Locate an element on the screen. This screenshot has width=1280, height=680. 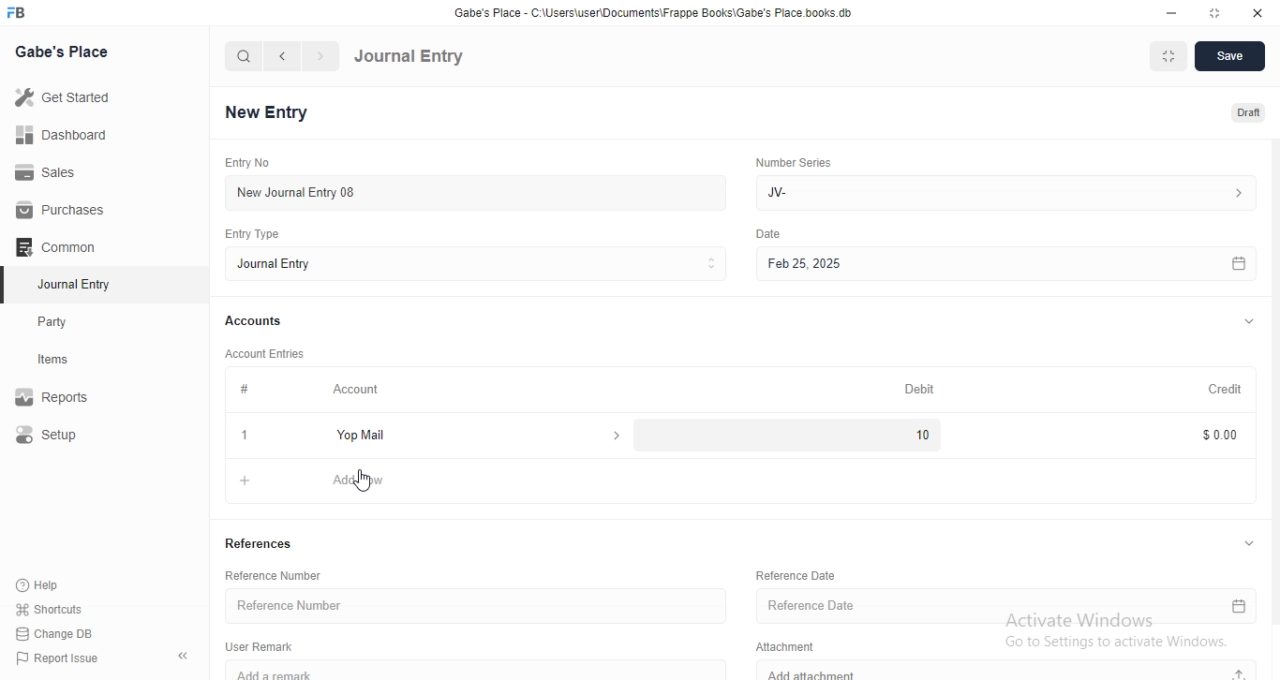
Items is located at coordinates (72, 361).